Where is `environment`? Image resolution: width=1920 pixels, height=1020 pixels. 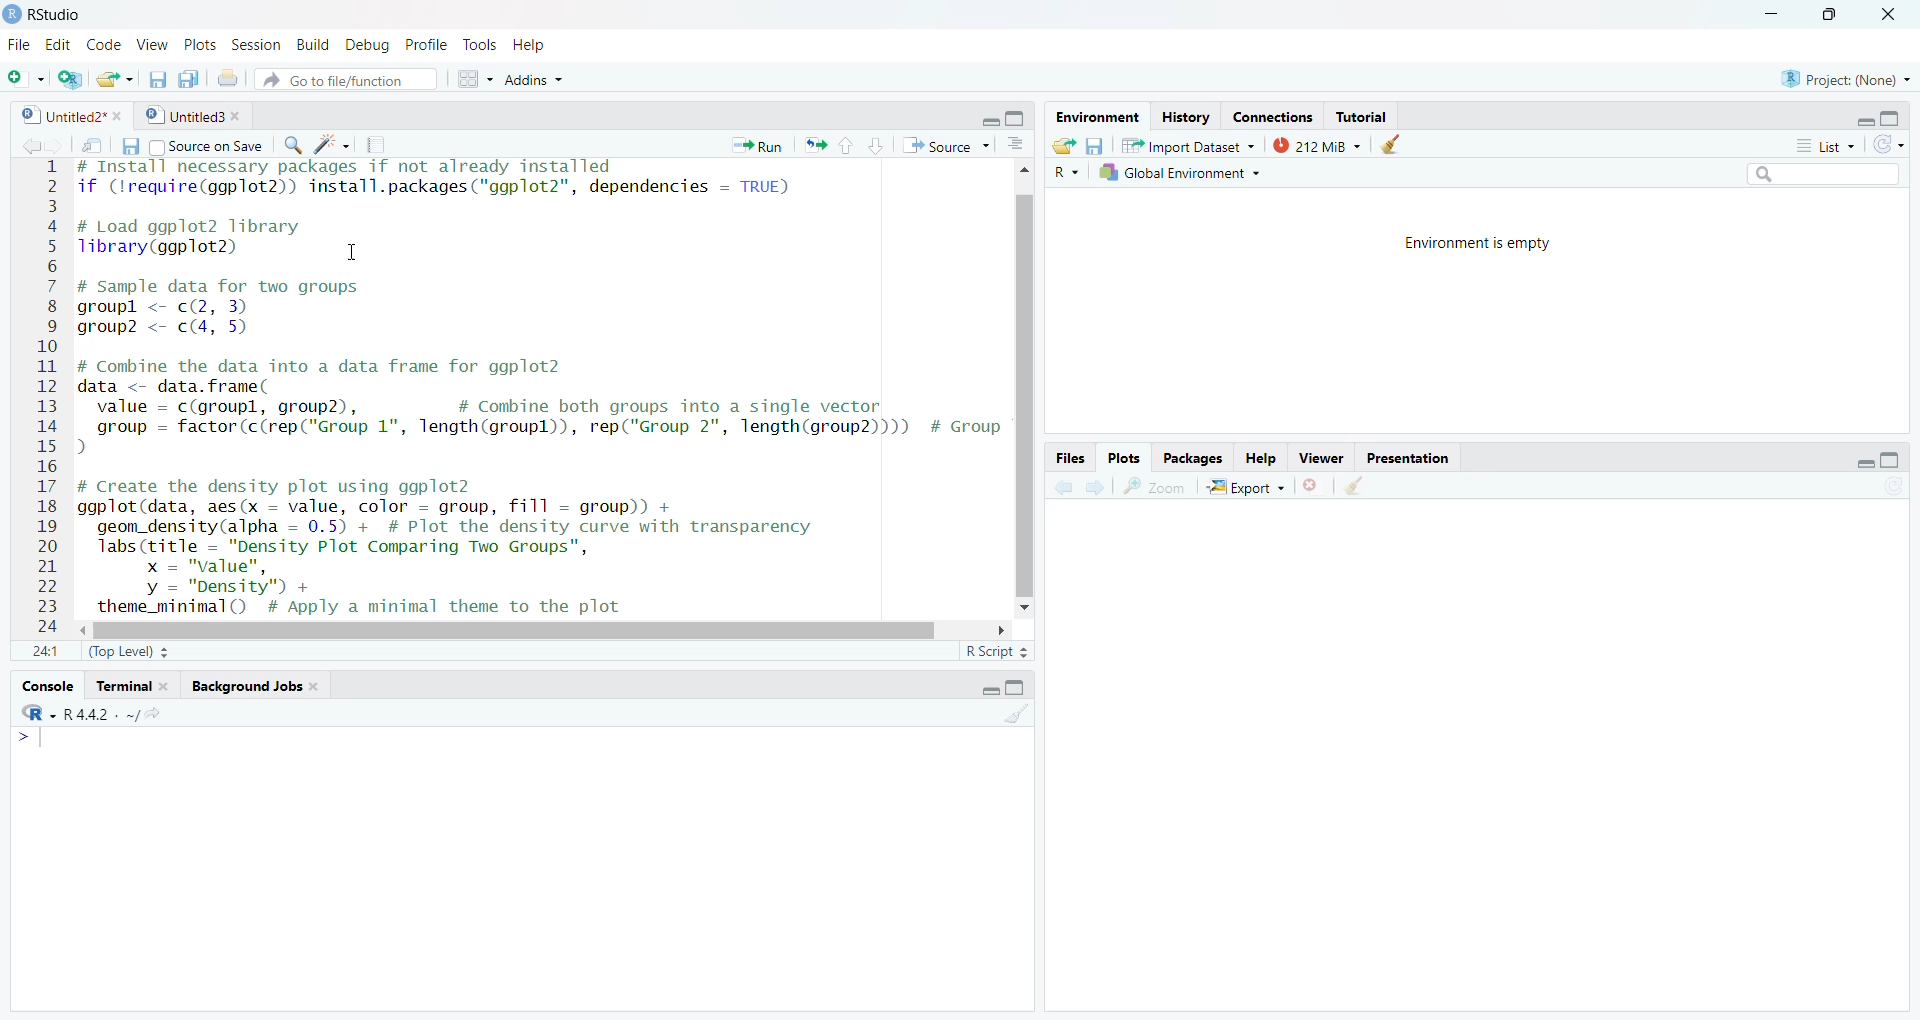
environment is located at coordinates (1091, 117).